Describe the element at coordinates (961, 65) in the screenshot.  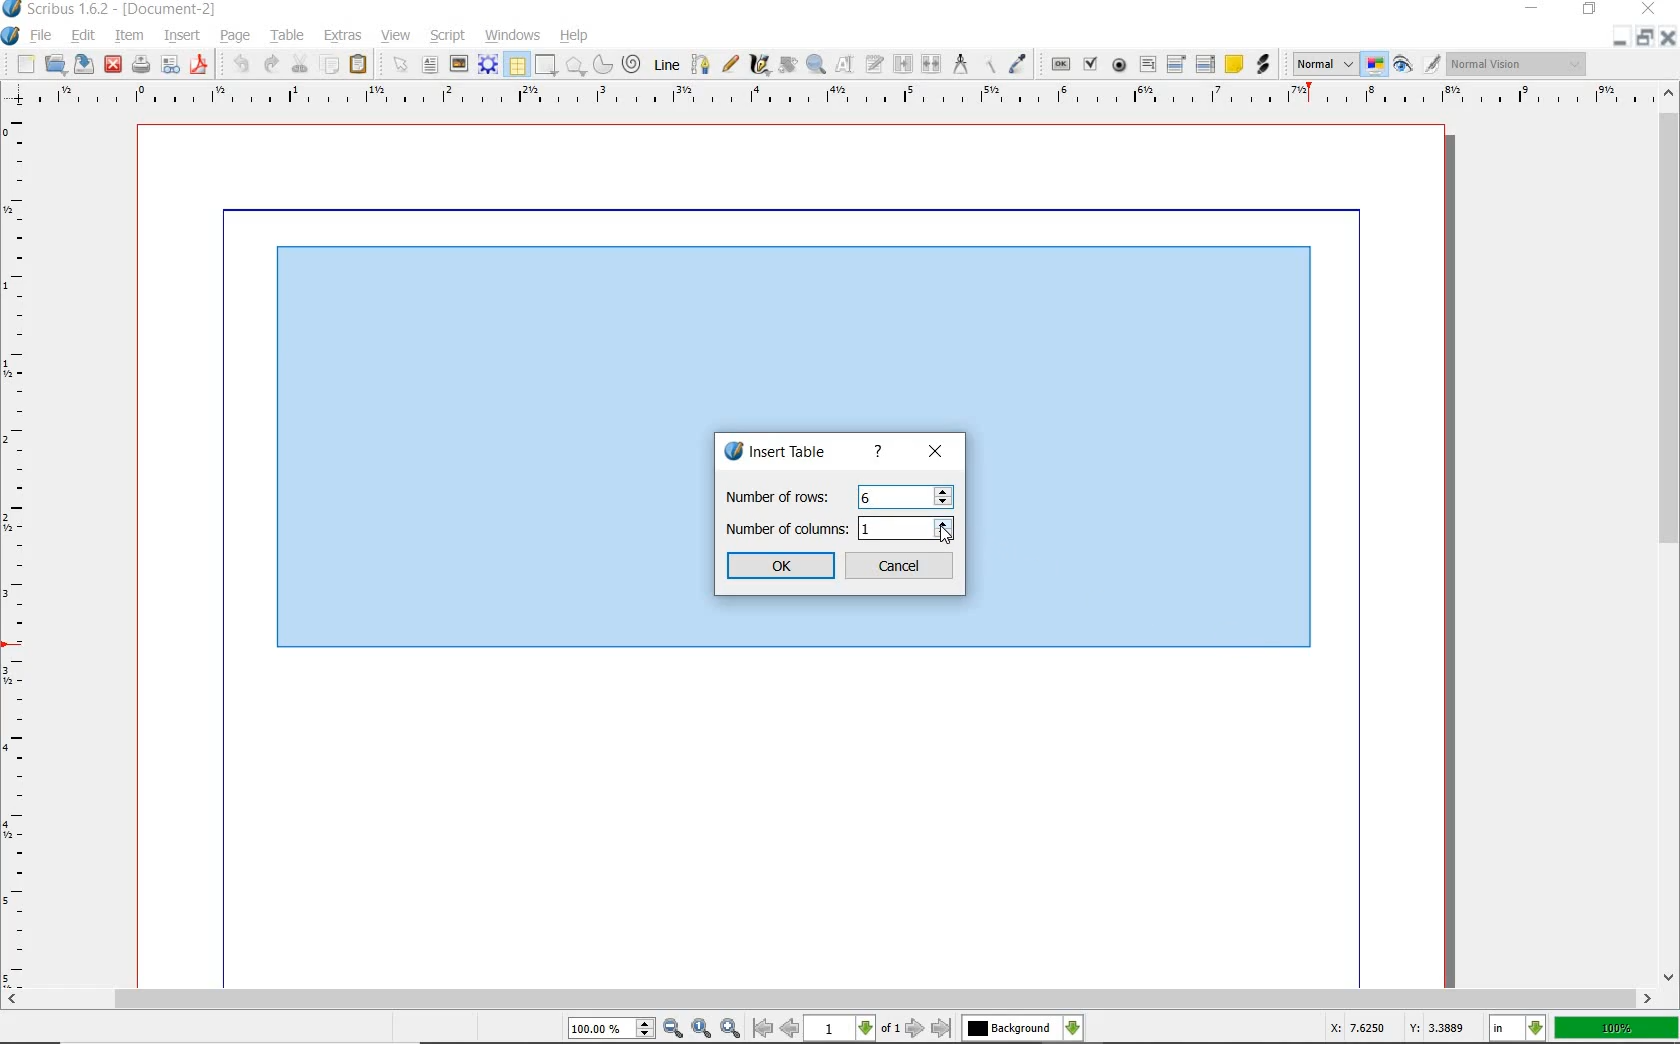
I see `measurements` at that location.